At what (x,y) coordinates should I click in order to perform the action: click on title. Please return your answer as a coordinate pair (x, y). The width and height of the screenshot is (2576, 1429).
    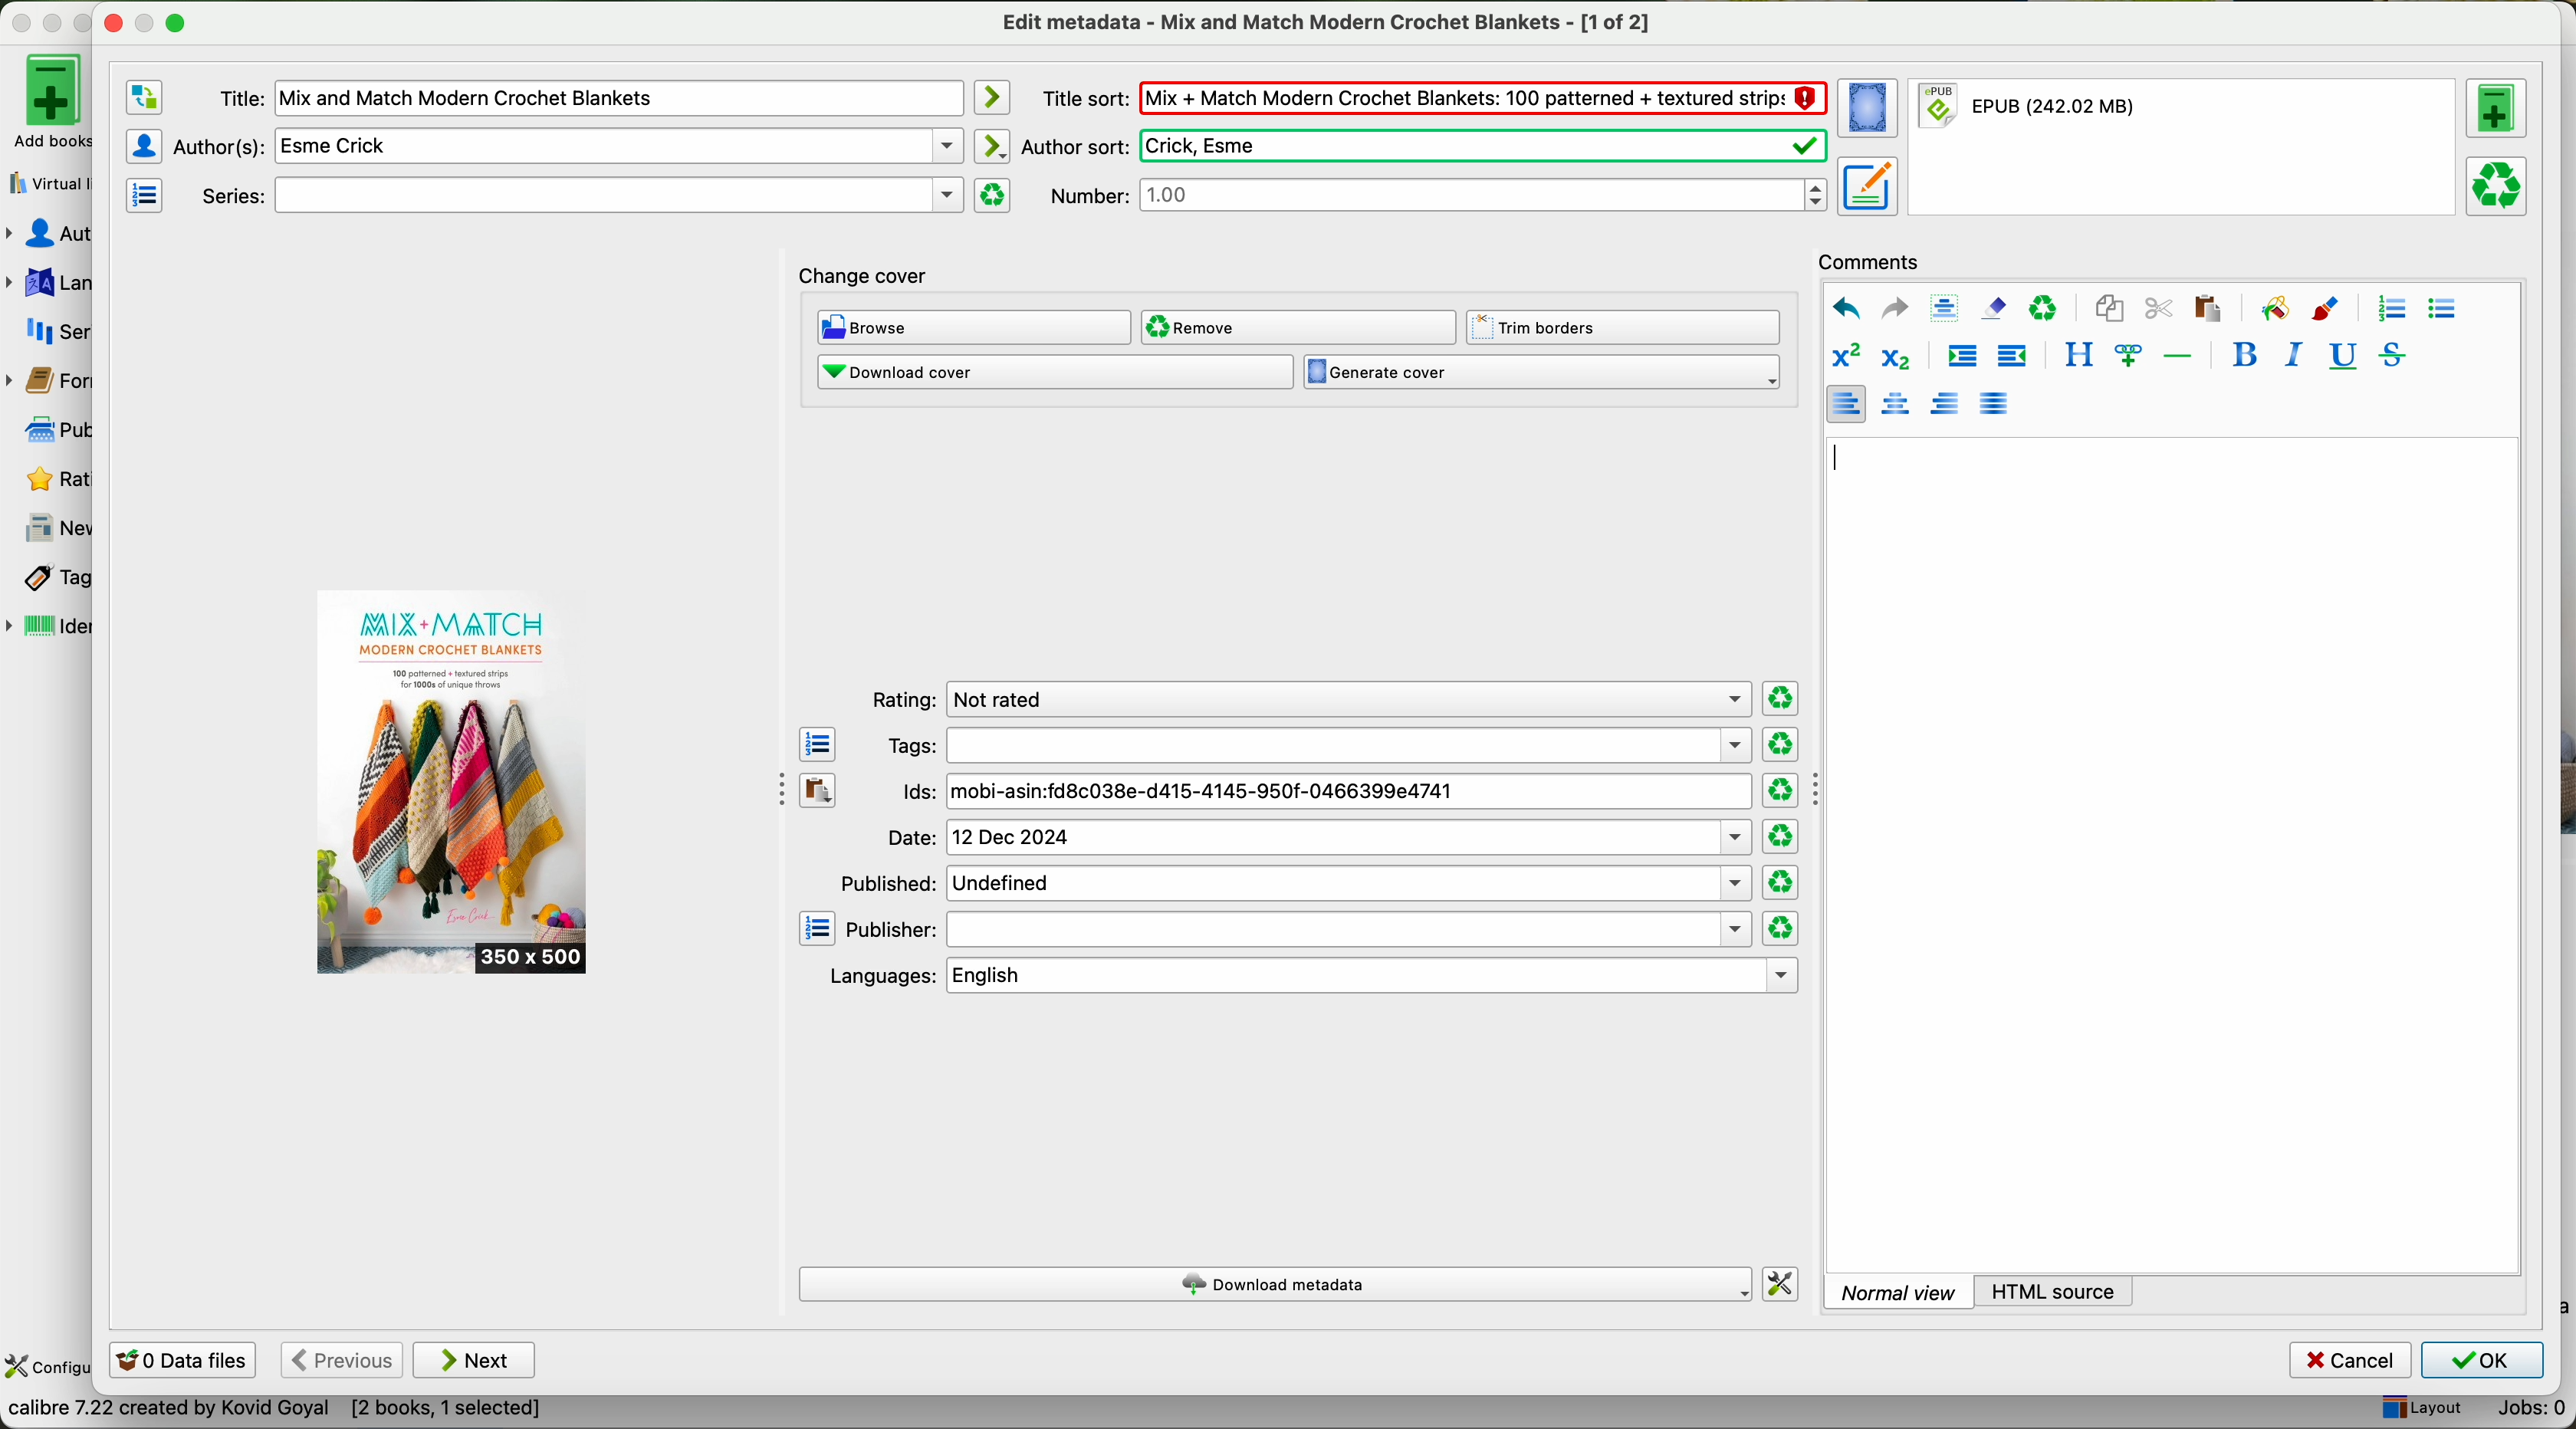
    Looking at the image, I should click on (589, 99).